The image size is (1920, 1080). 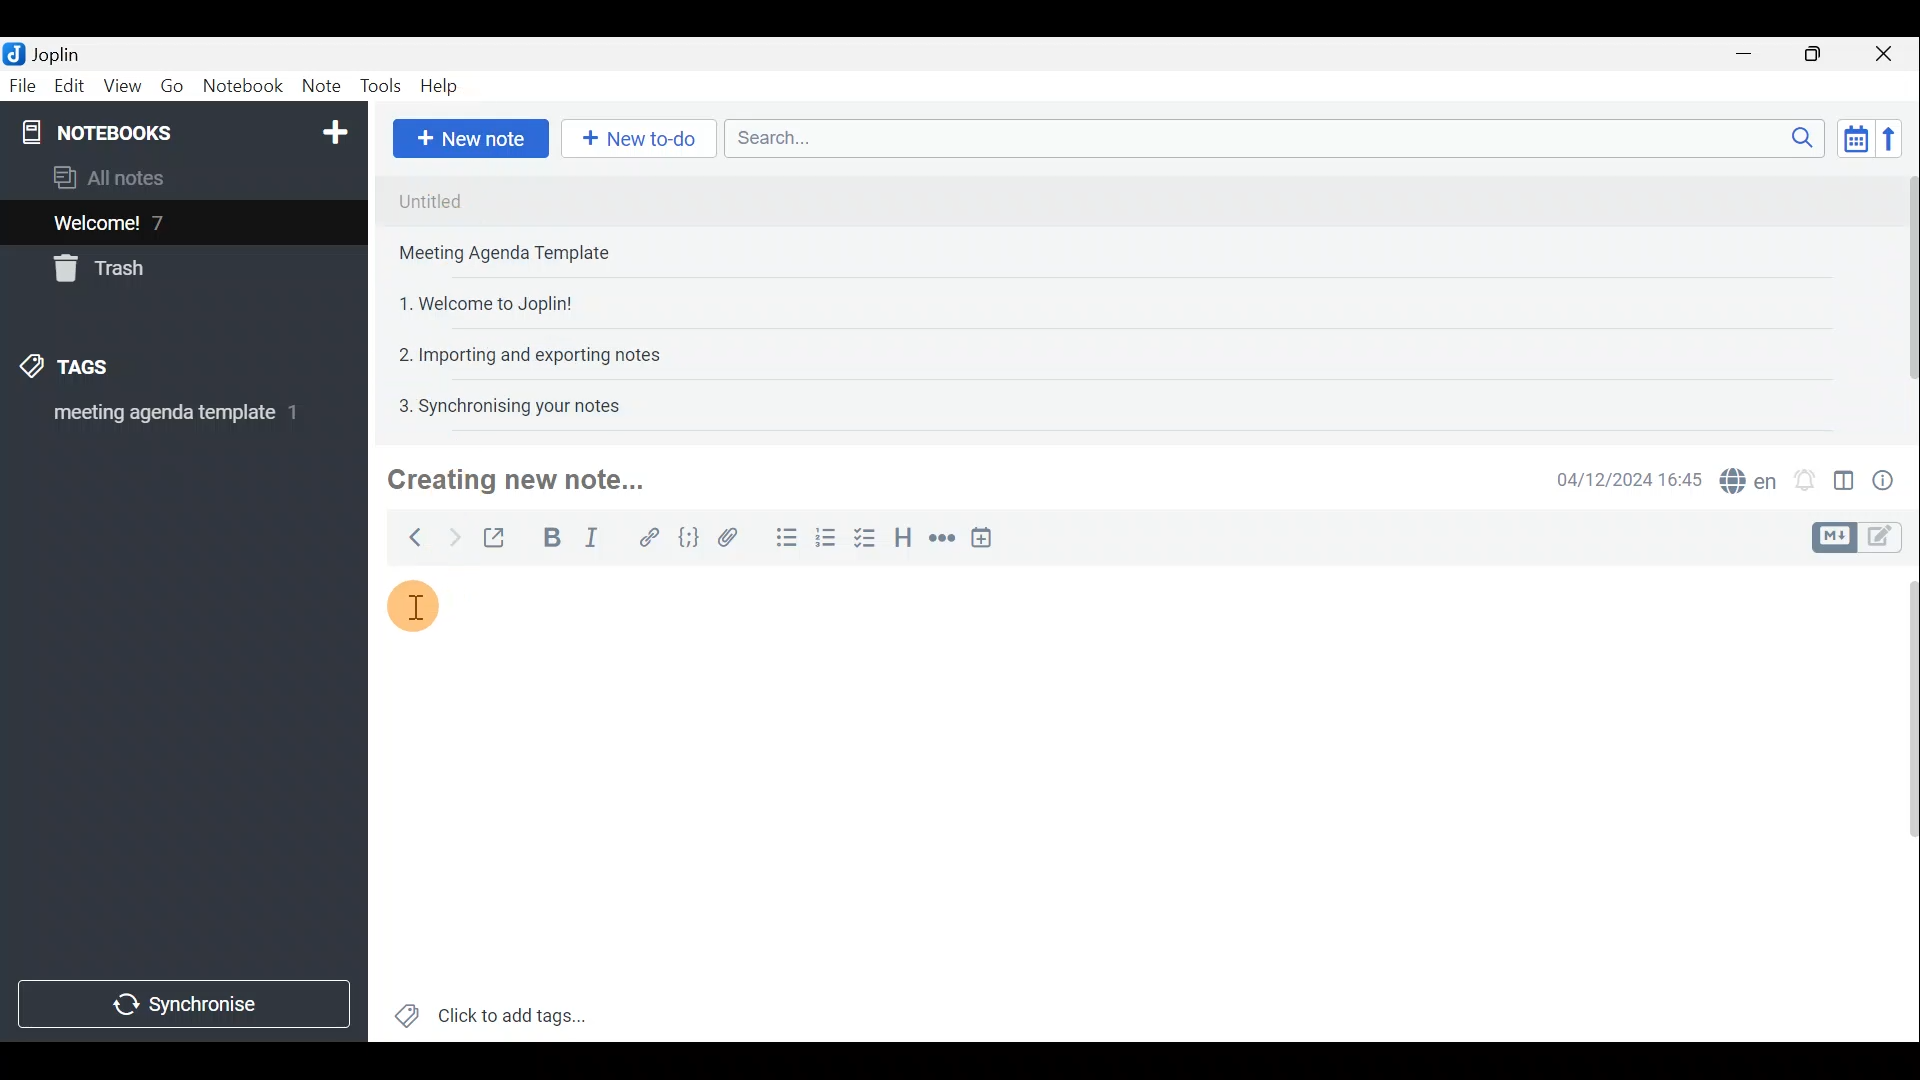 I want to click on Joplin, so click(x=47, y=53).